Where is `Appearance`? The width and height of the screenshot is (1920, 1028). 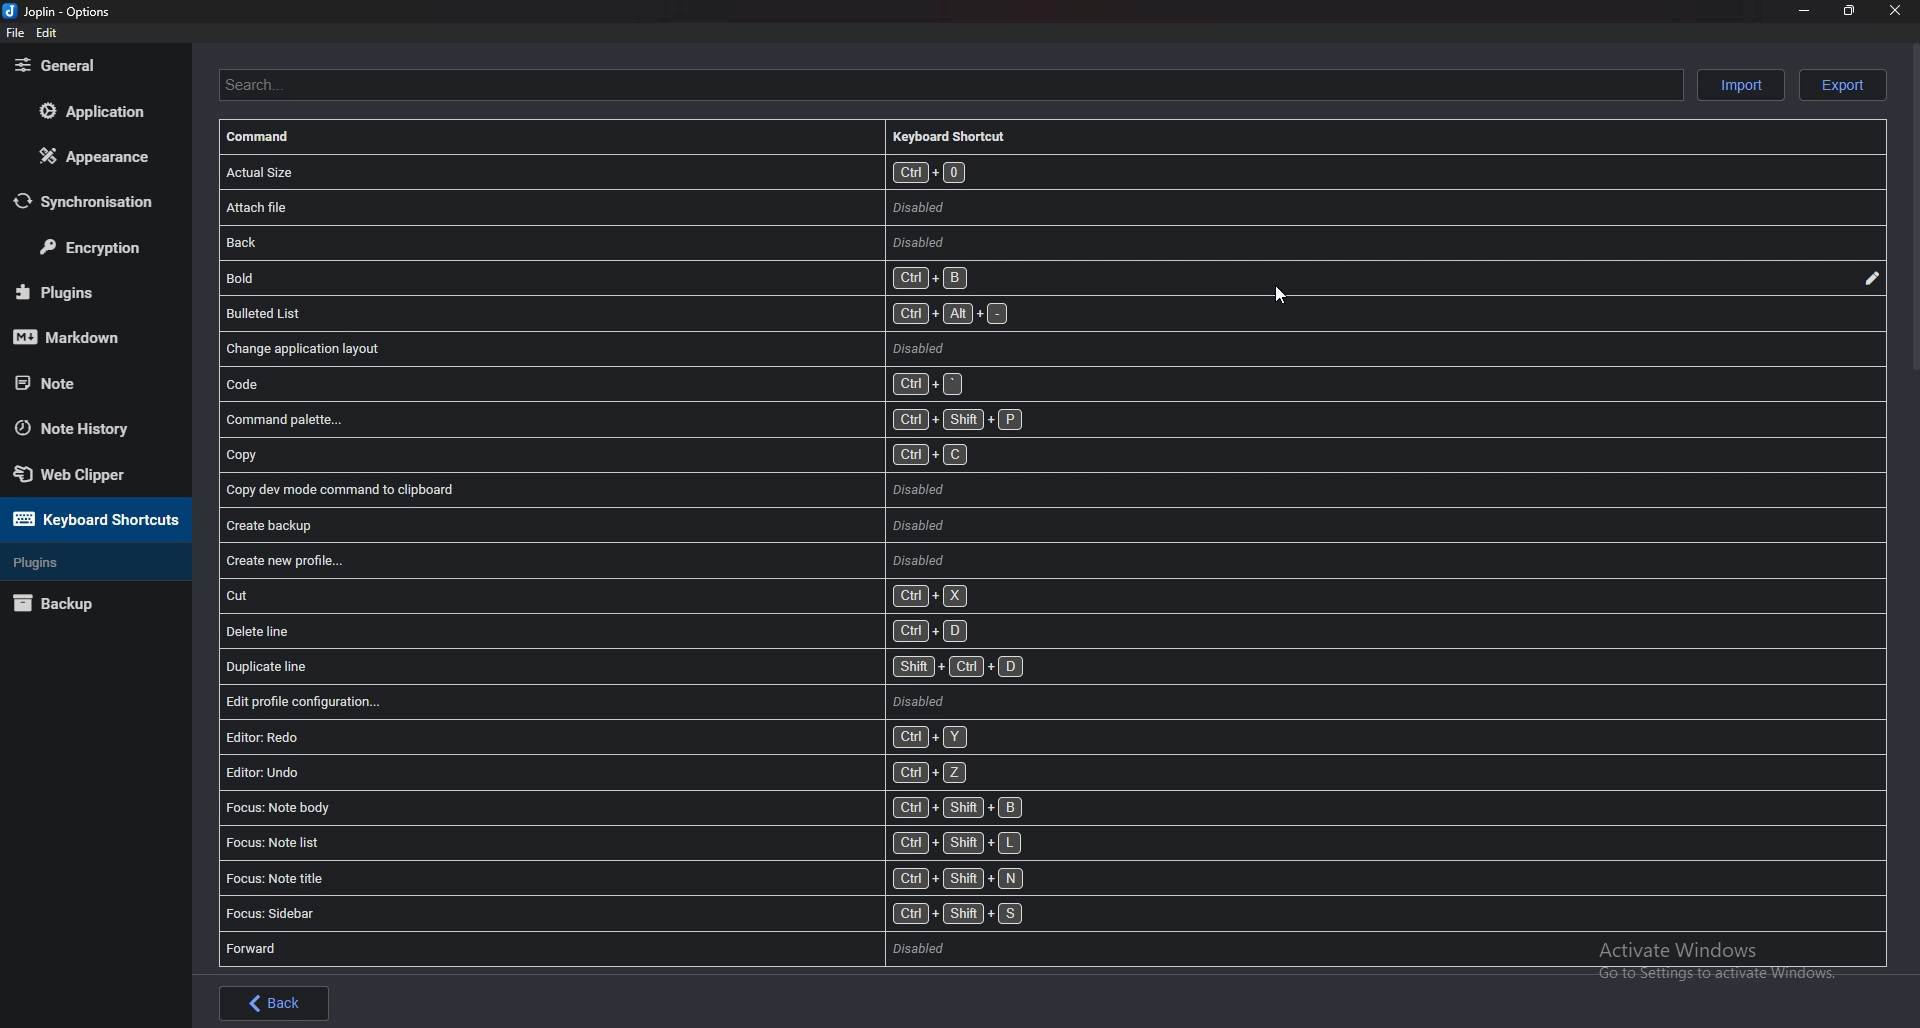 Appearance is located at coordinates (95, 155).